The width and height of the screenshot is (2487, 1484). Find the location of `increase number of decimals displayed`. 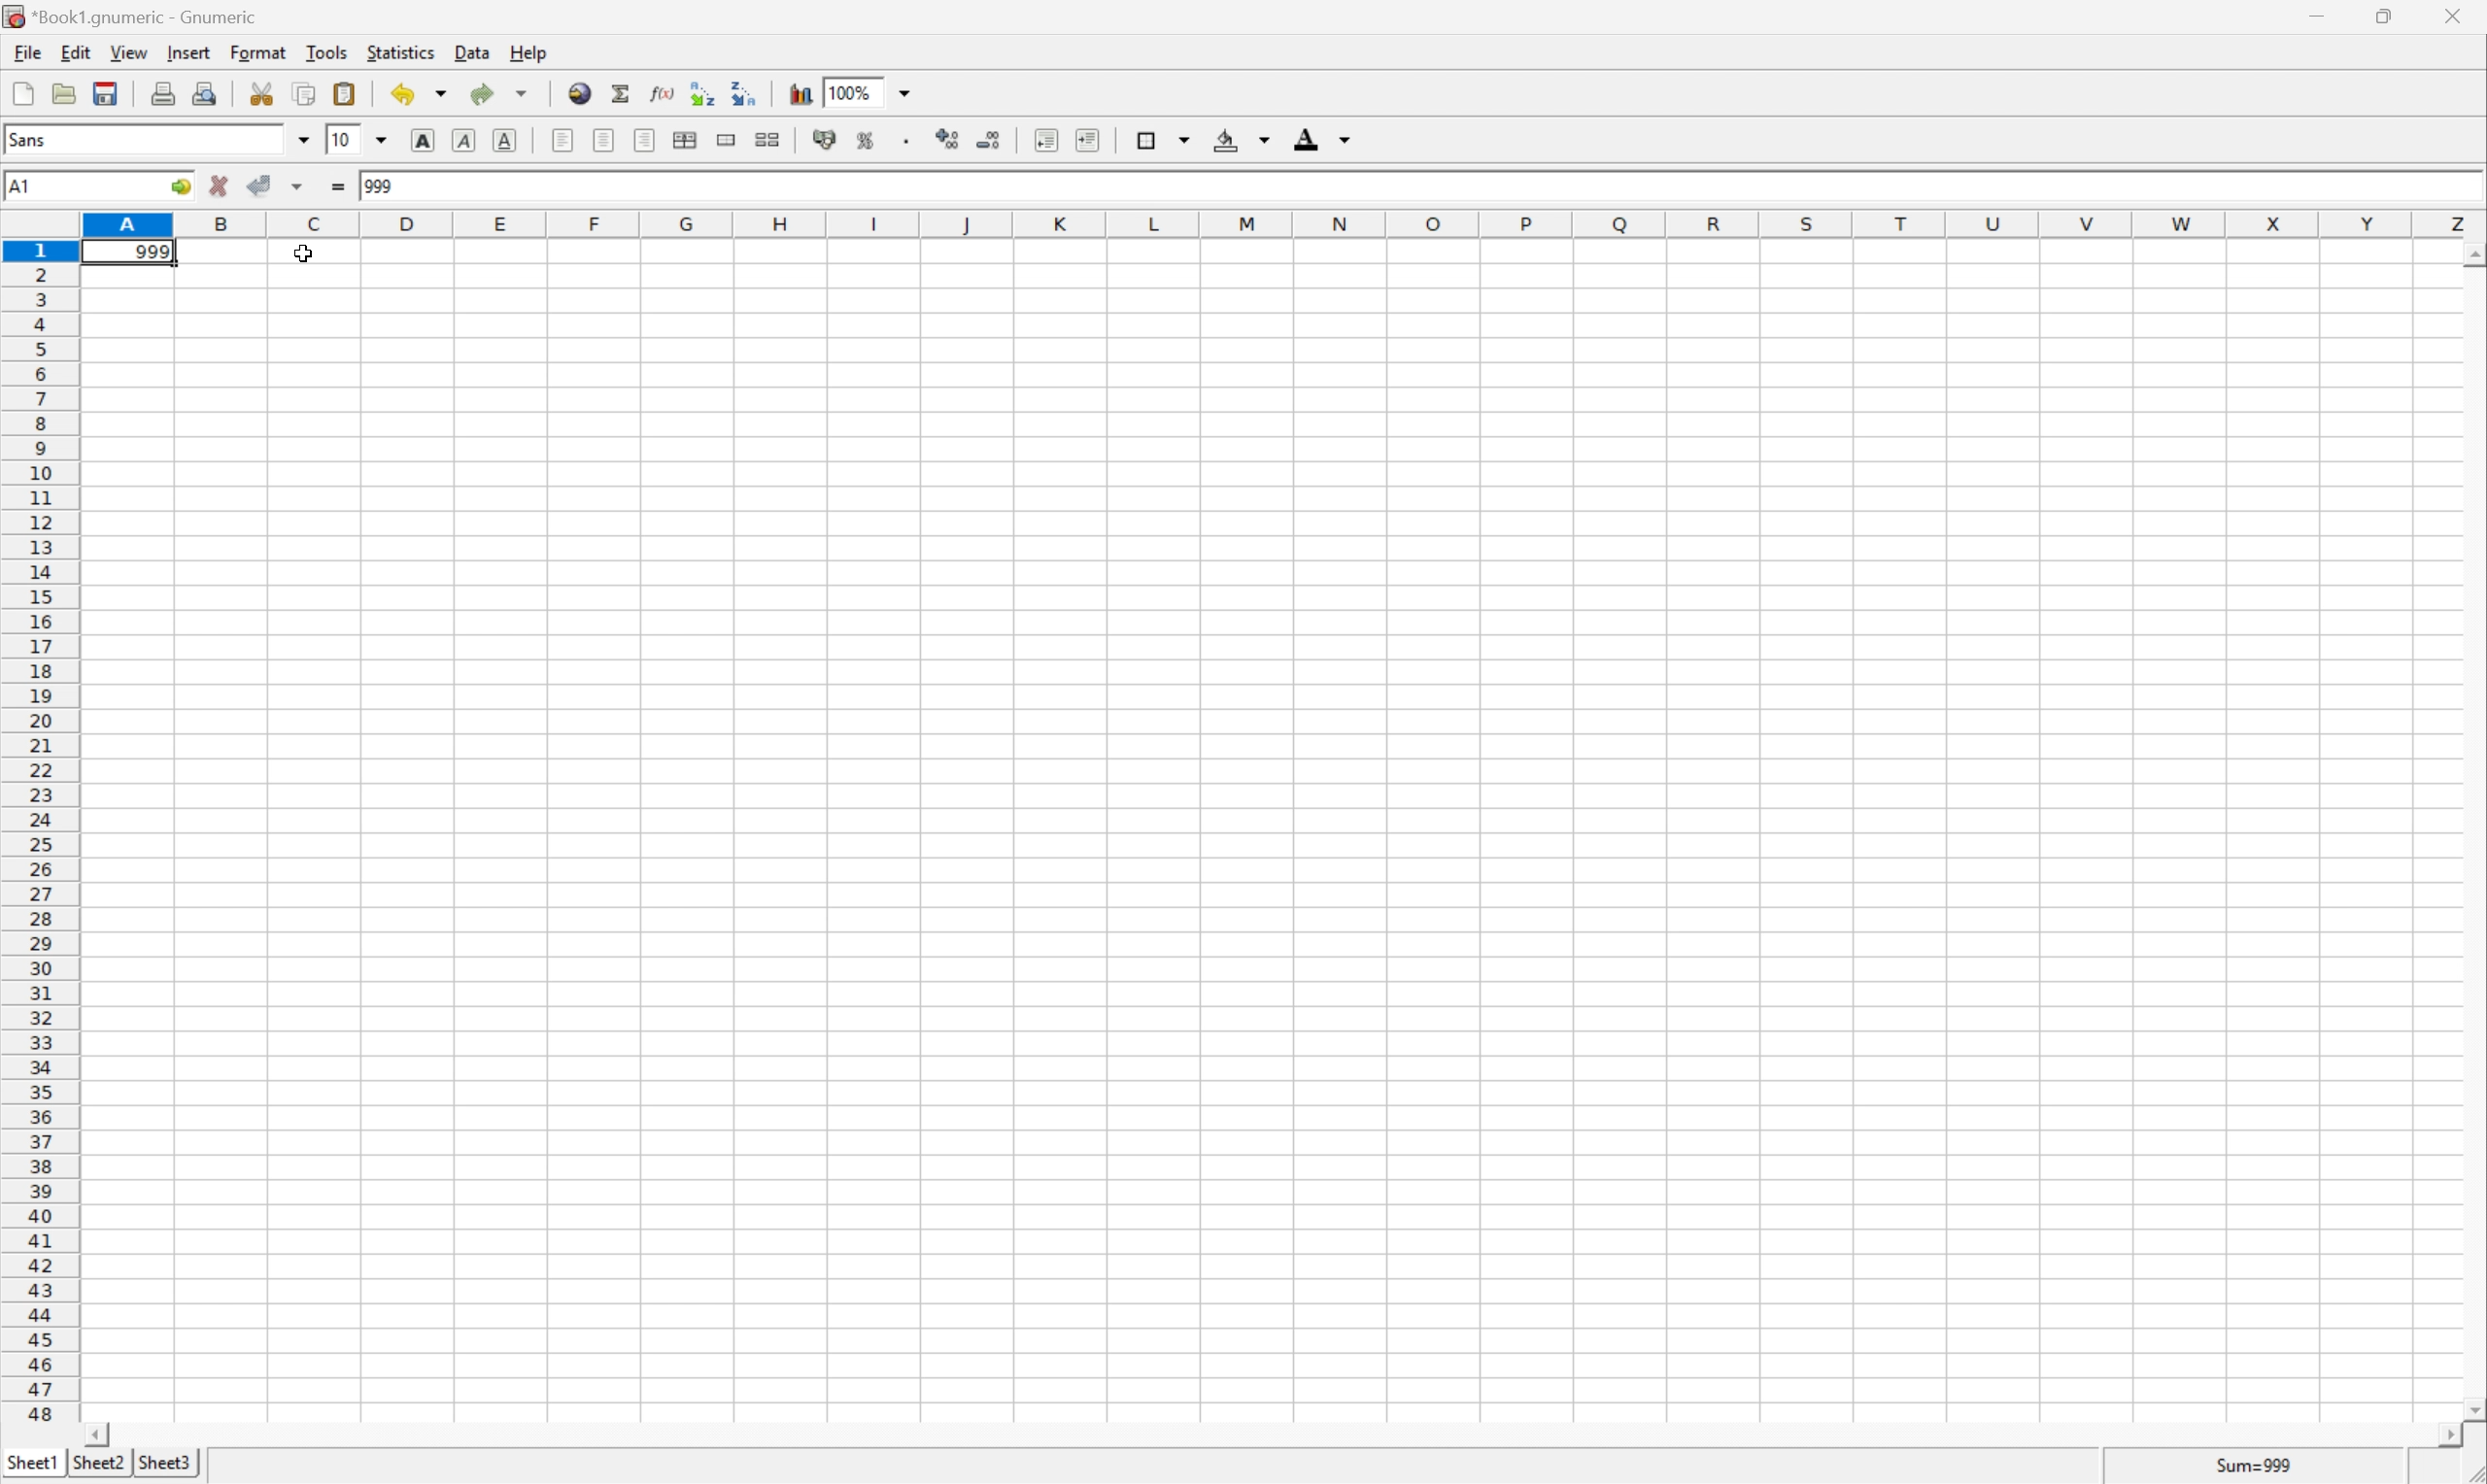

increase number of decimals displayed is located at coordinates (947, 138).